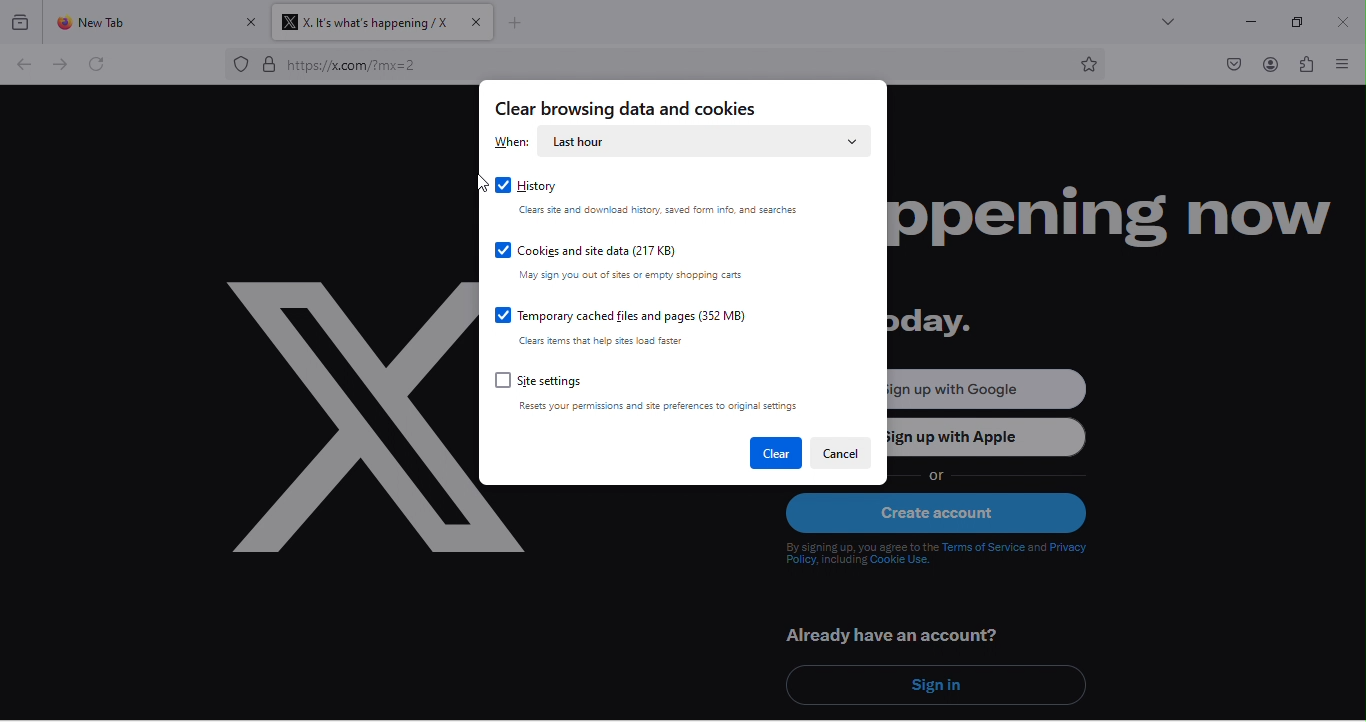 The height and width of the screenshot is (722, 1366). I want to click on proxy, so click(240, 64).